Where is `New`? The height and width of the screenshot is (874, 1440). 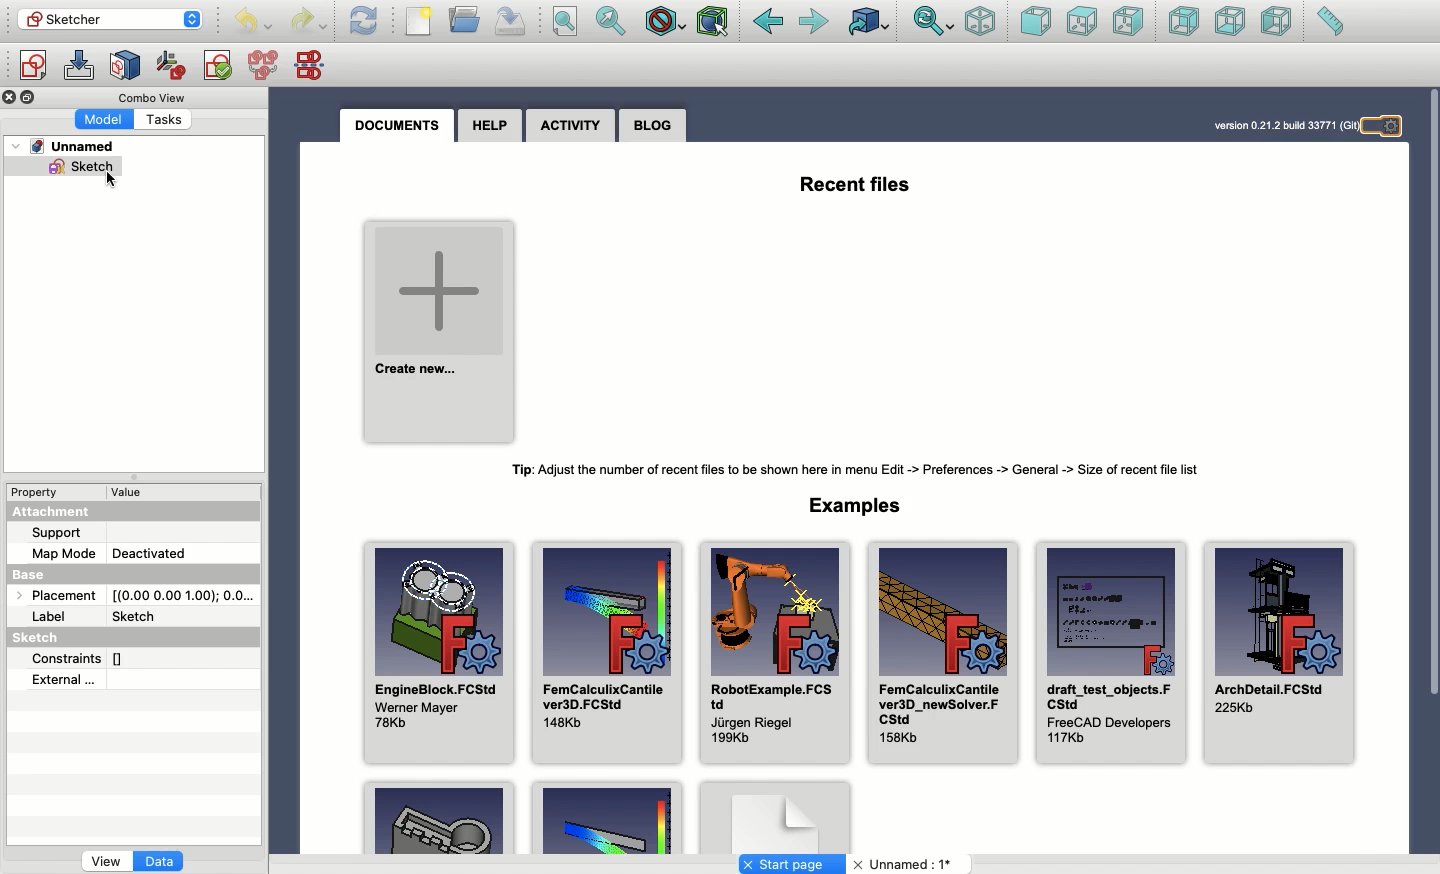
New is located at coordinates (419, 21).